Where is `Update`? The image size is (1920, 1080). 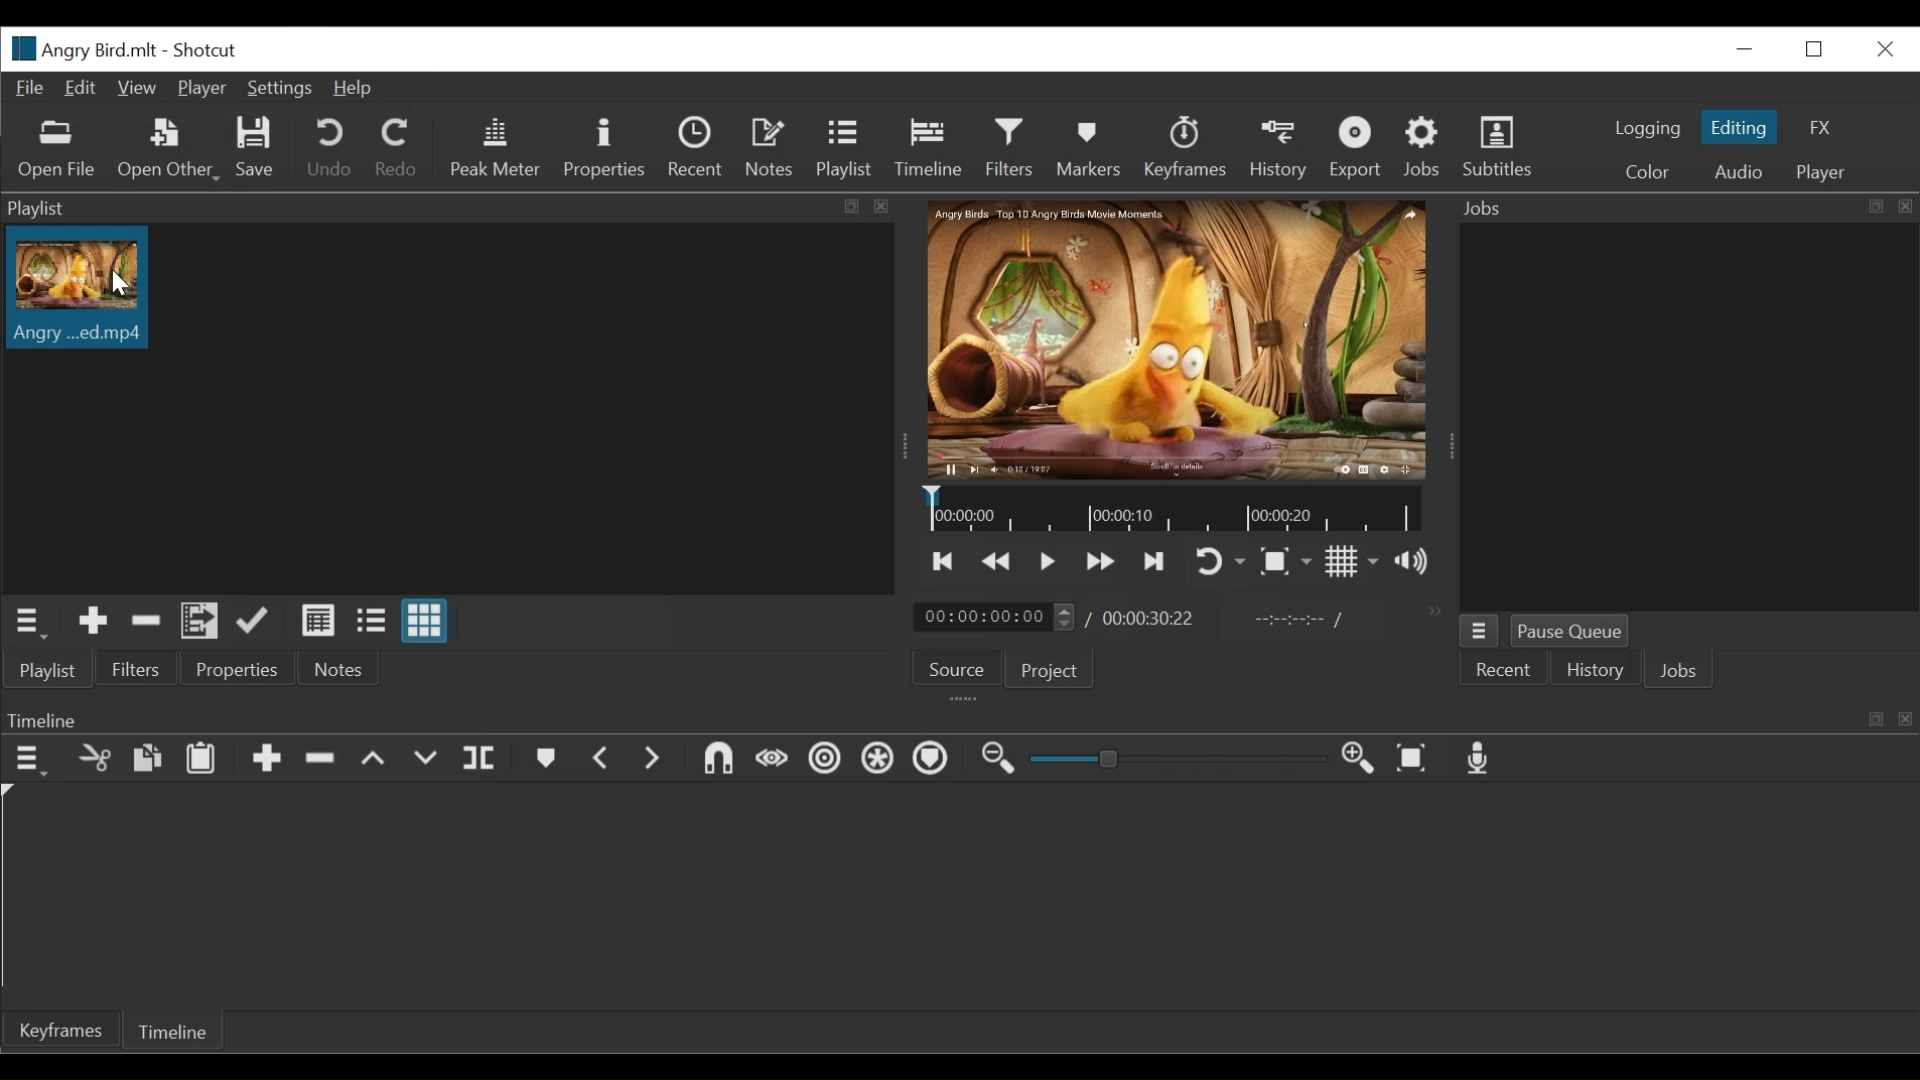 Update is located at coordinates (254, 620).